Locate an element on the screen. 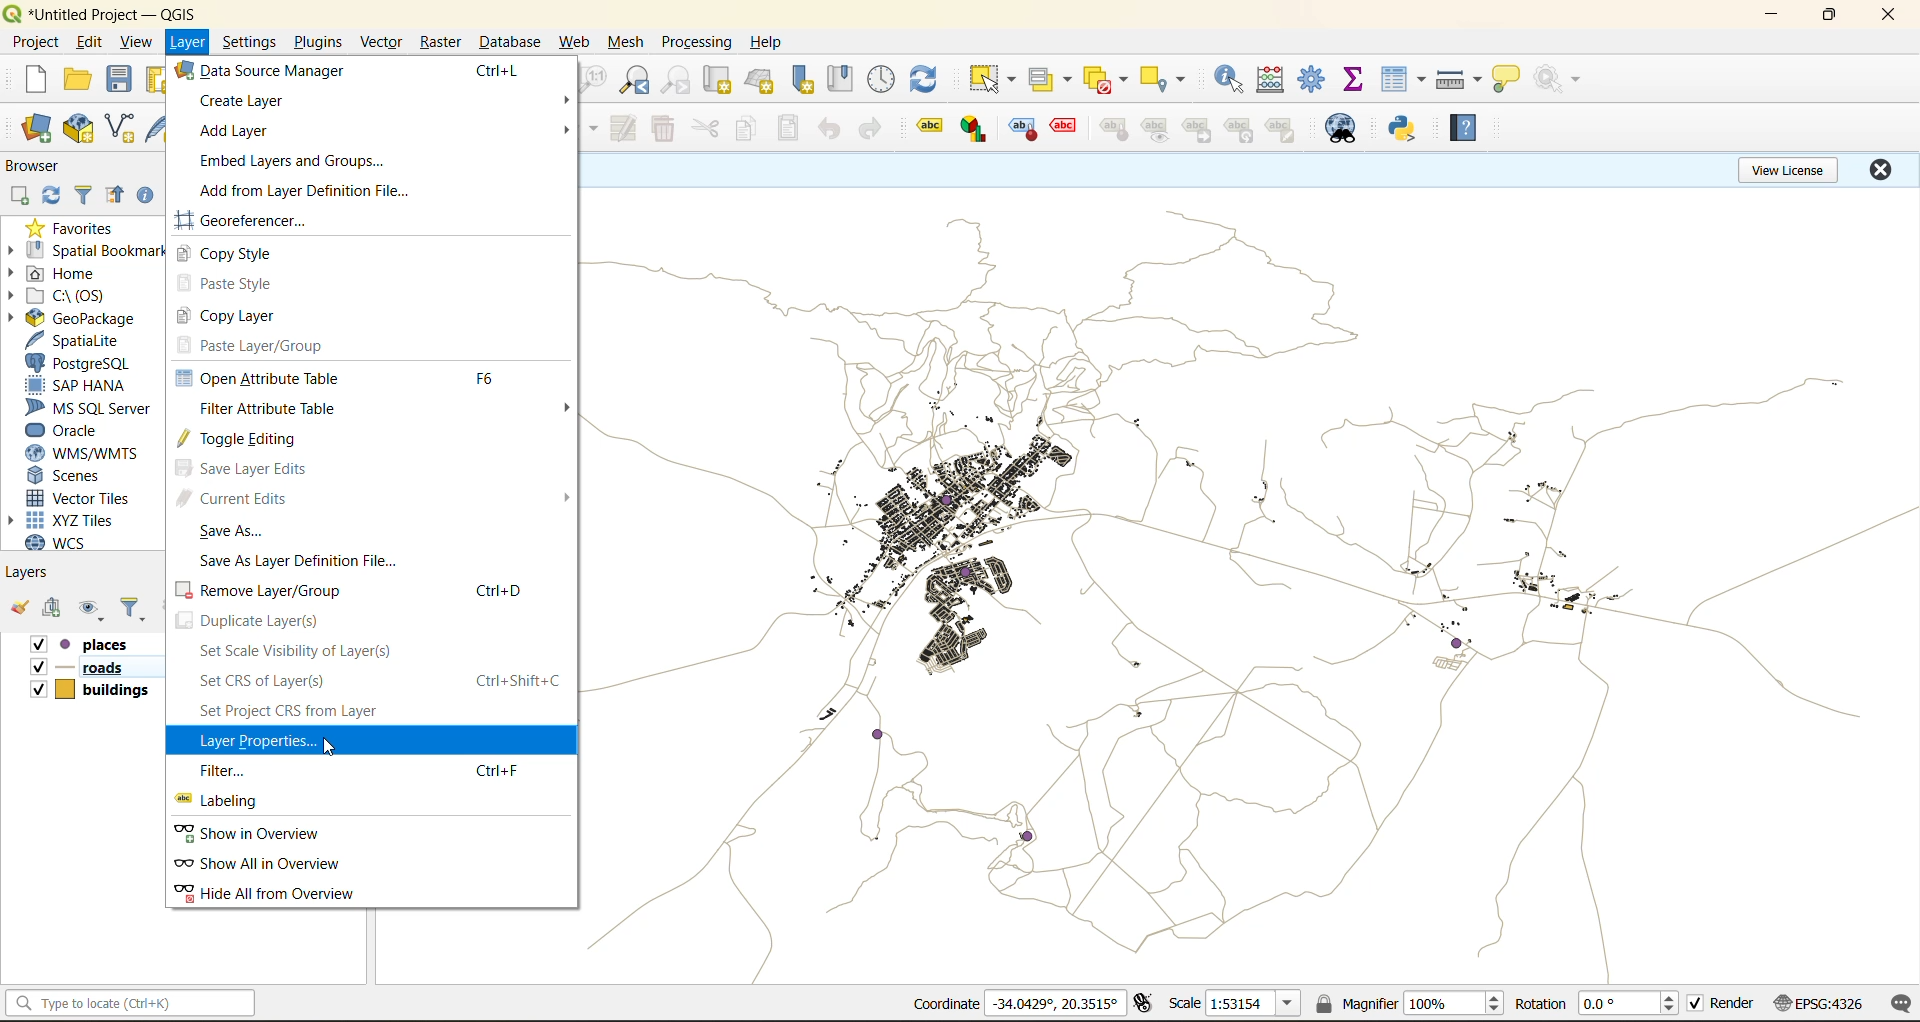  mesh is located at coordinates (628, 43).